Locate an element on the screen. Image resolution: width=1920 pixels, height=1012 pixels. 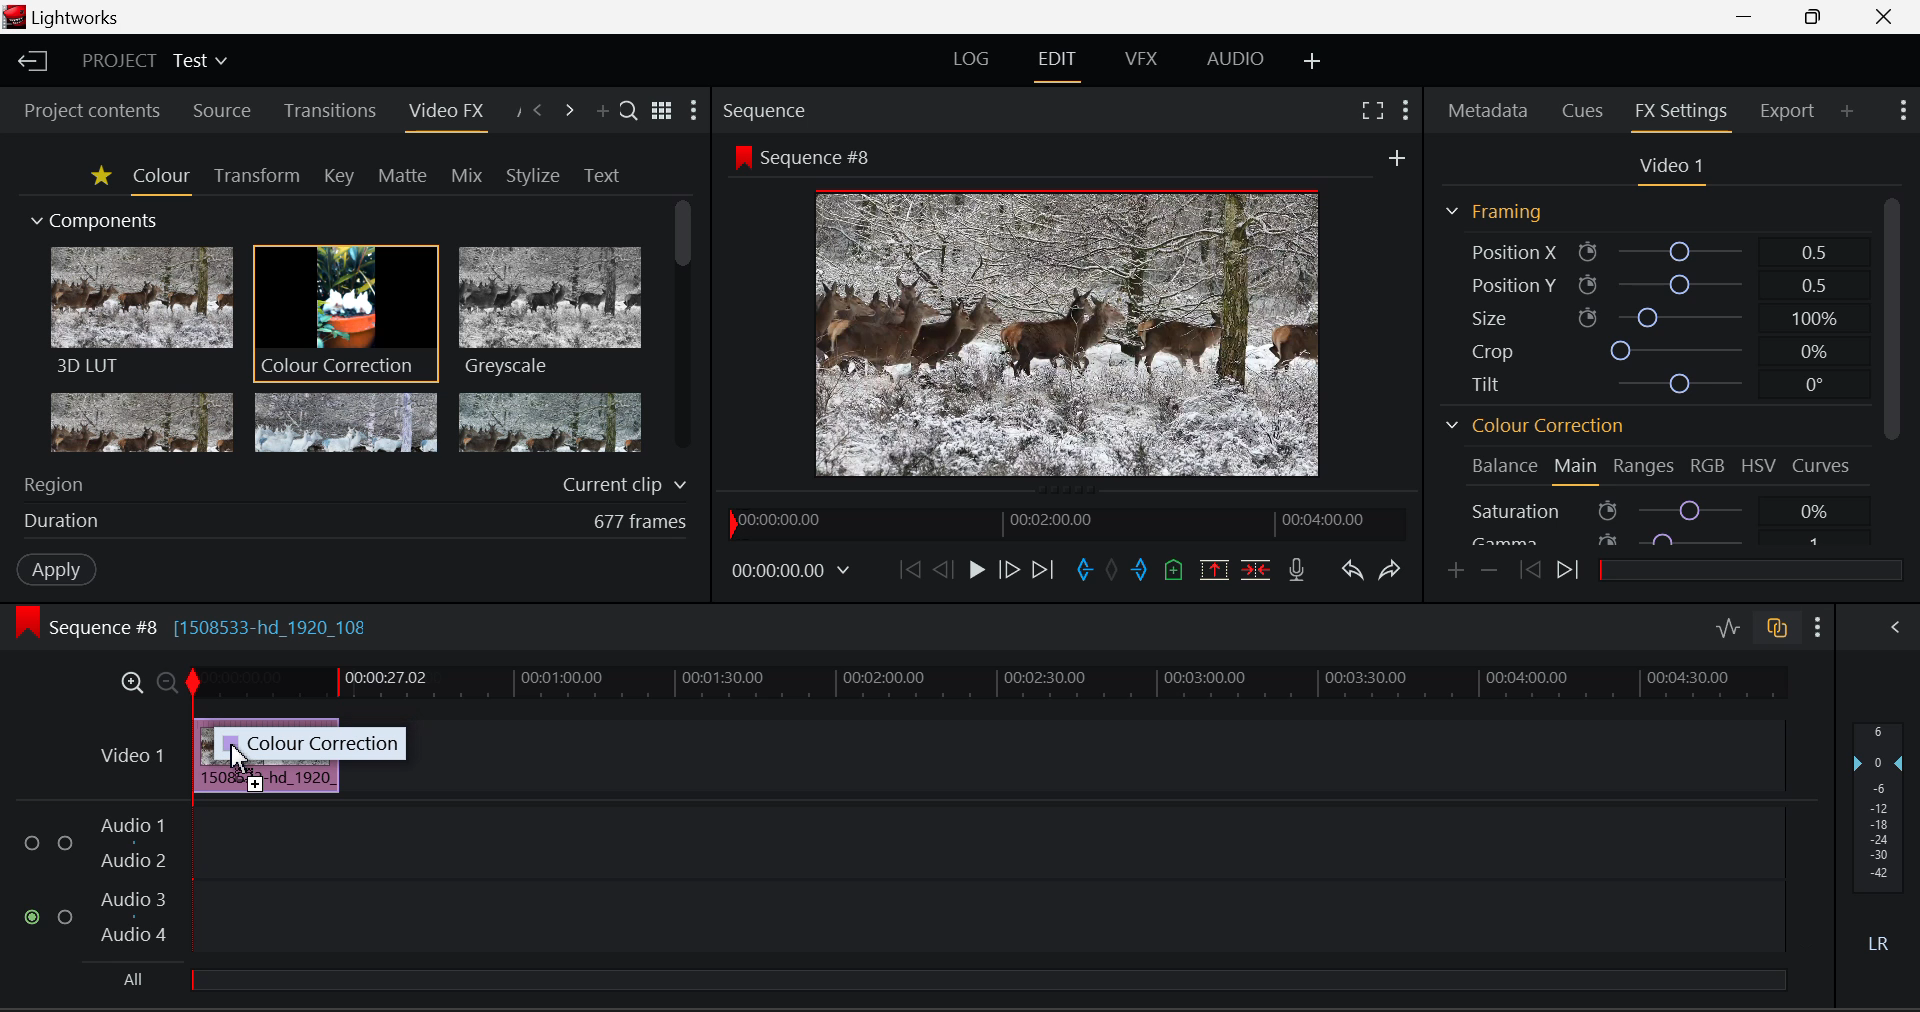
Transform is located at coordinates (256, 176).